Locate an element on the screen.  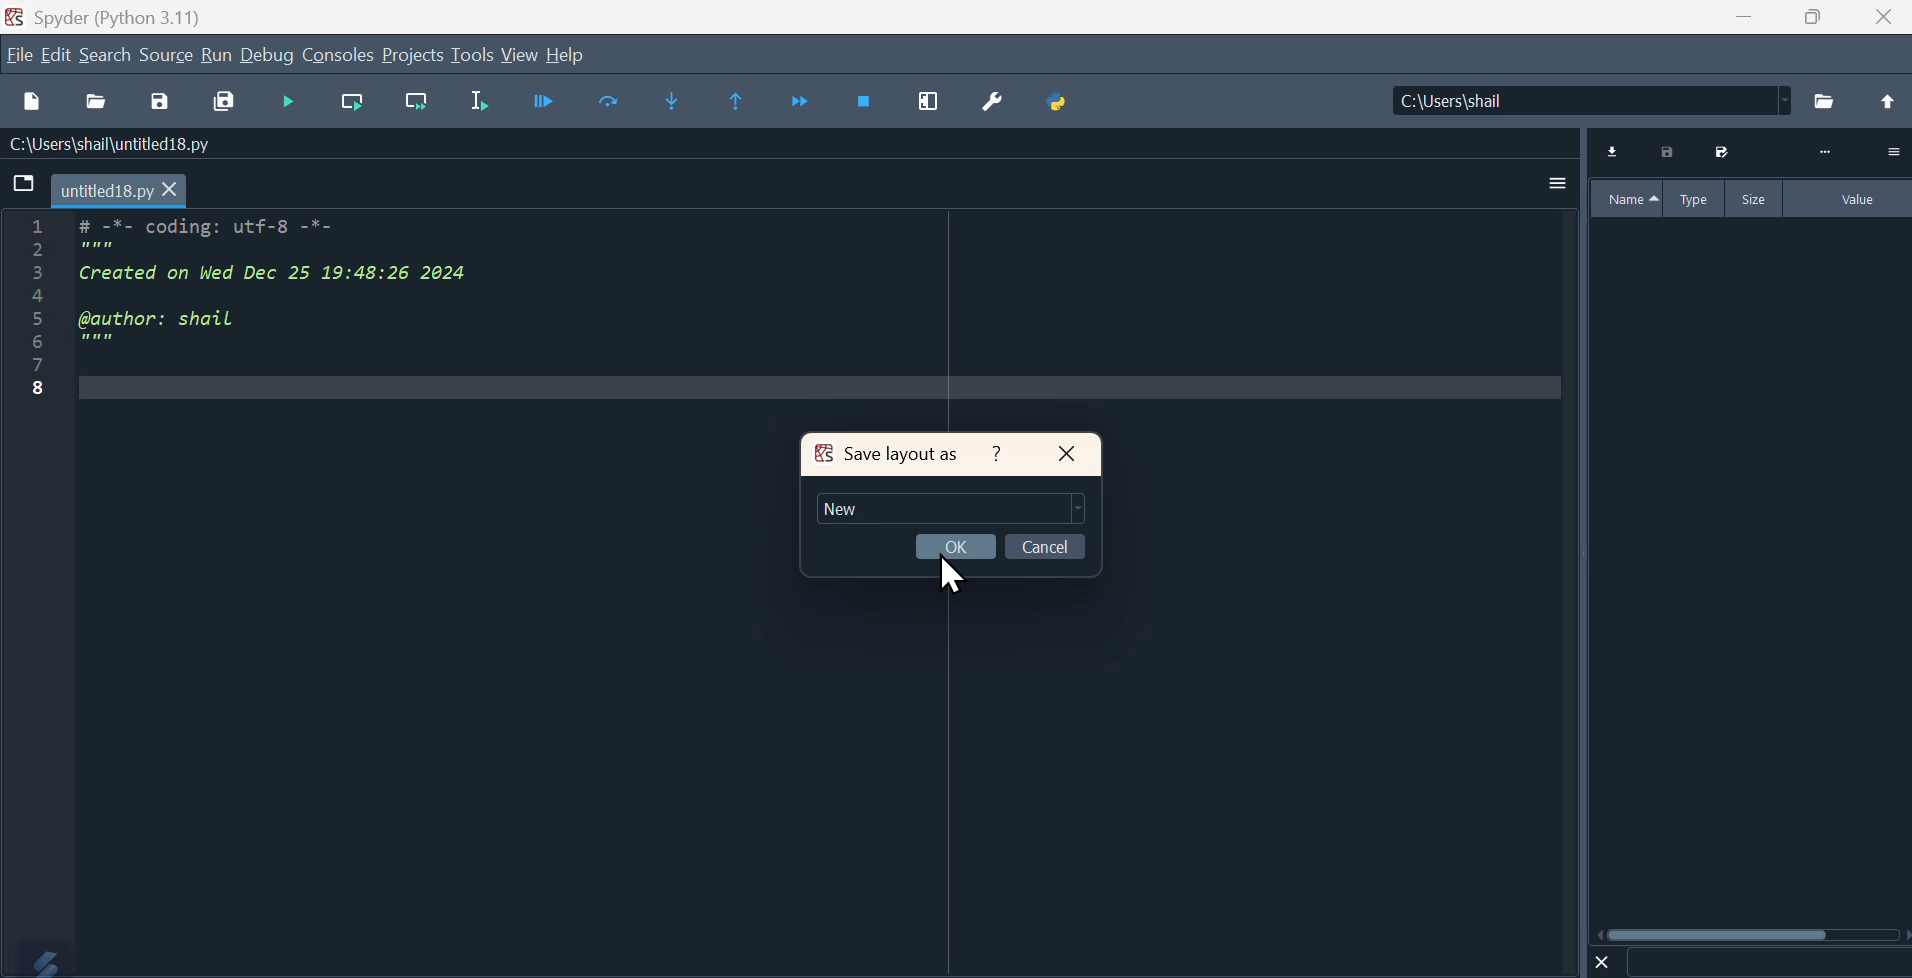
Python path manager is located at coordinates (1056, 104).